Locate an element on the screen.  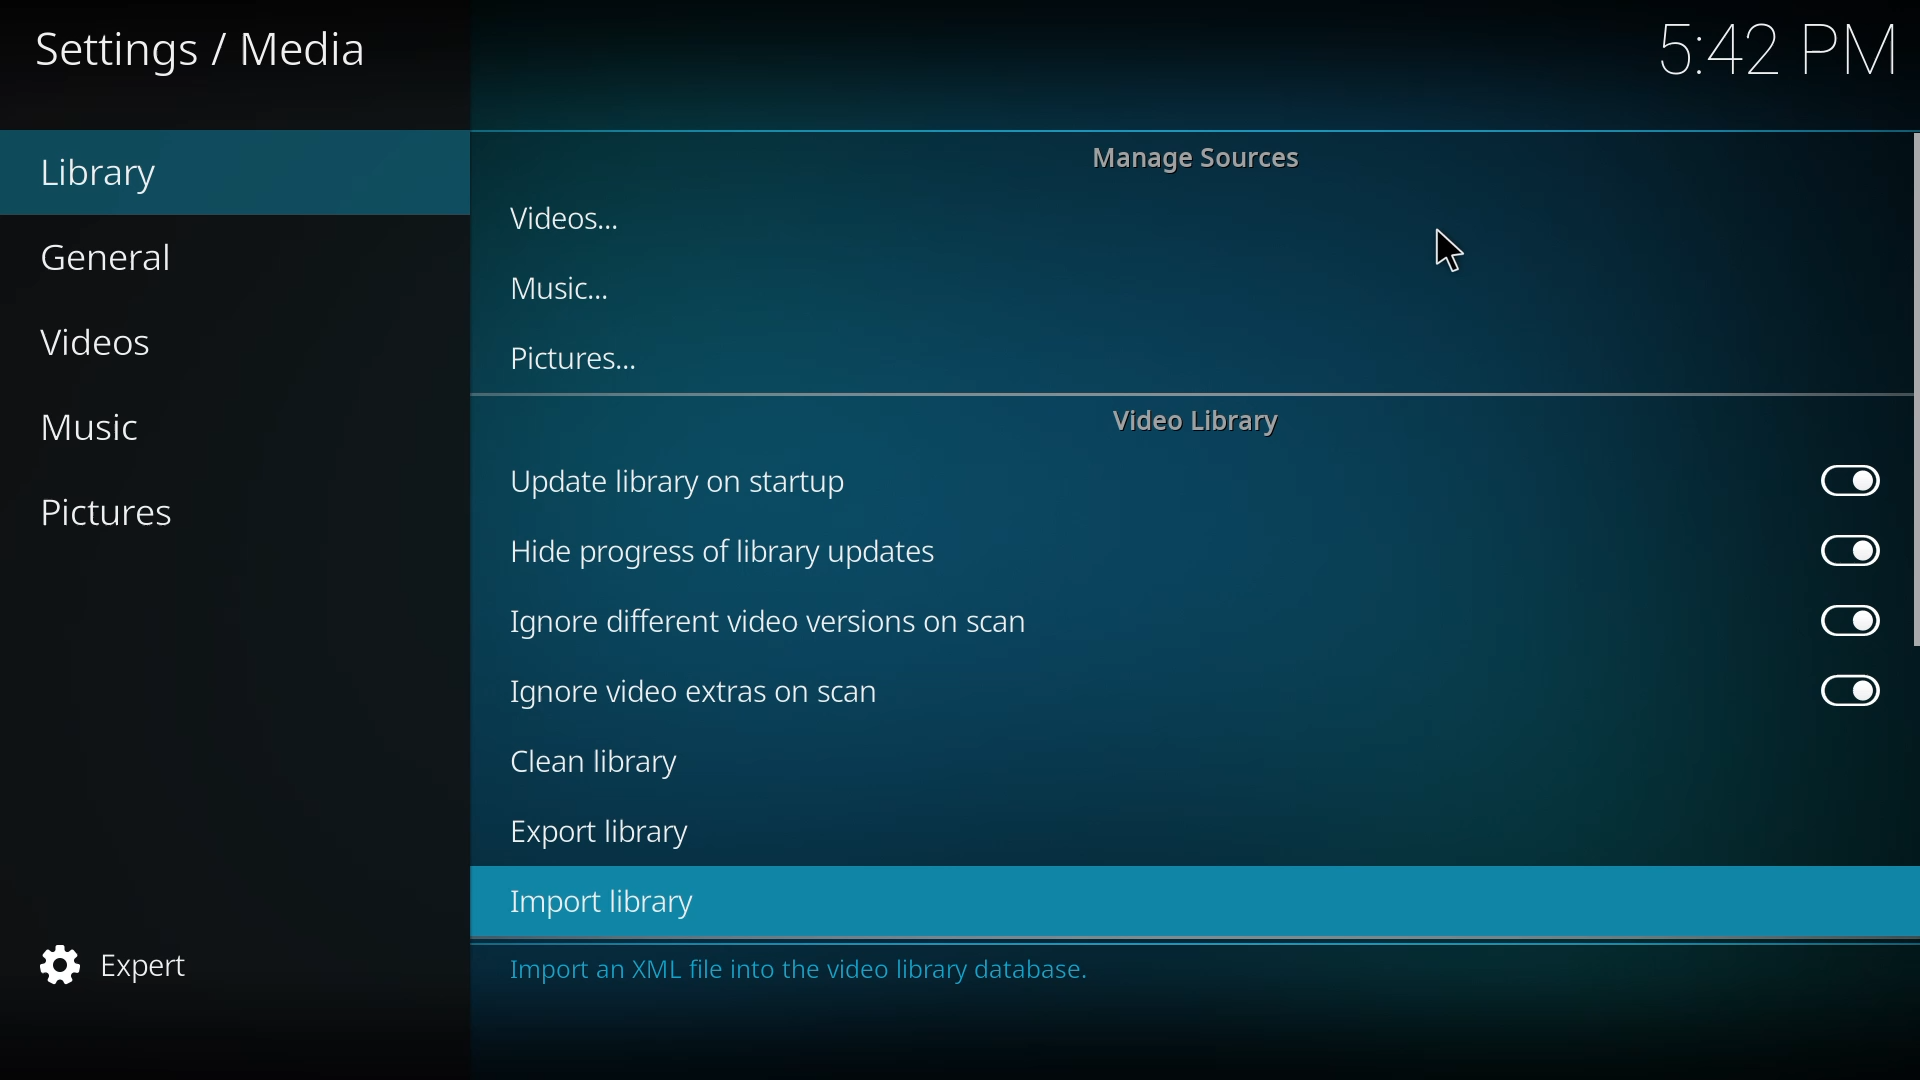
videos is located at coordinates (570, 218).